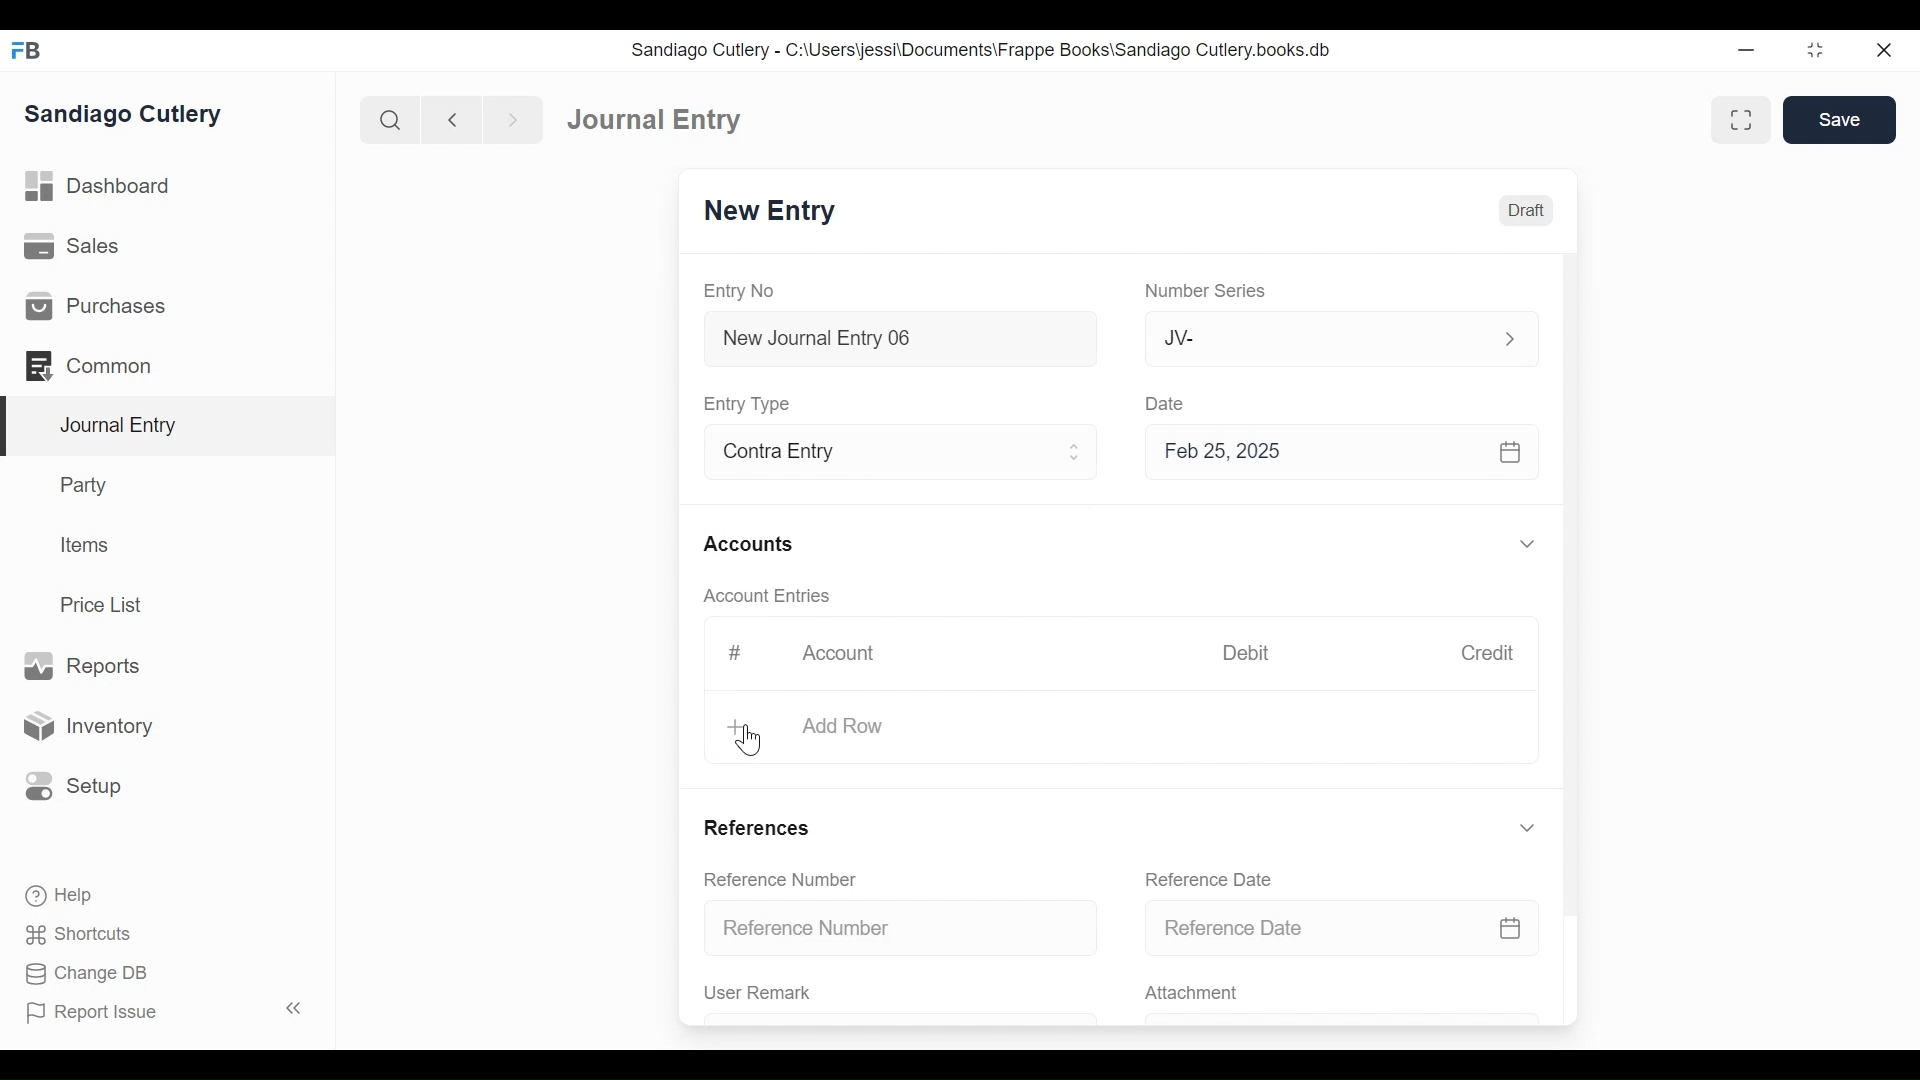 This screenshot has width=1920, height=1080. What do you see at coordinates (85, 727) in the screenshot?
I see `Inventory` at bounding box center [85, 727].